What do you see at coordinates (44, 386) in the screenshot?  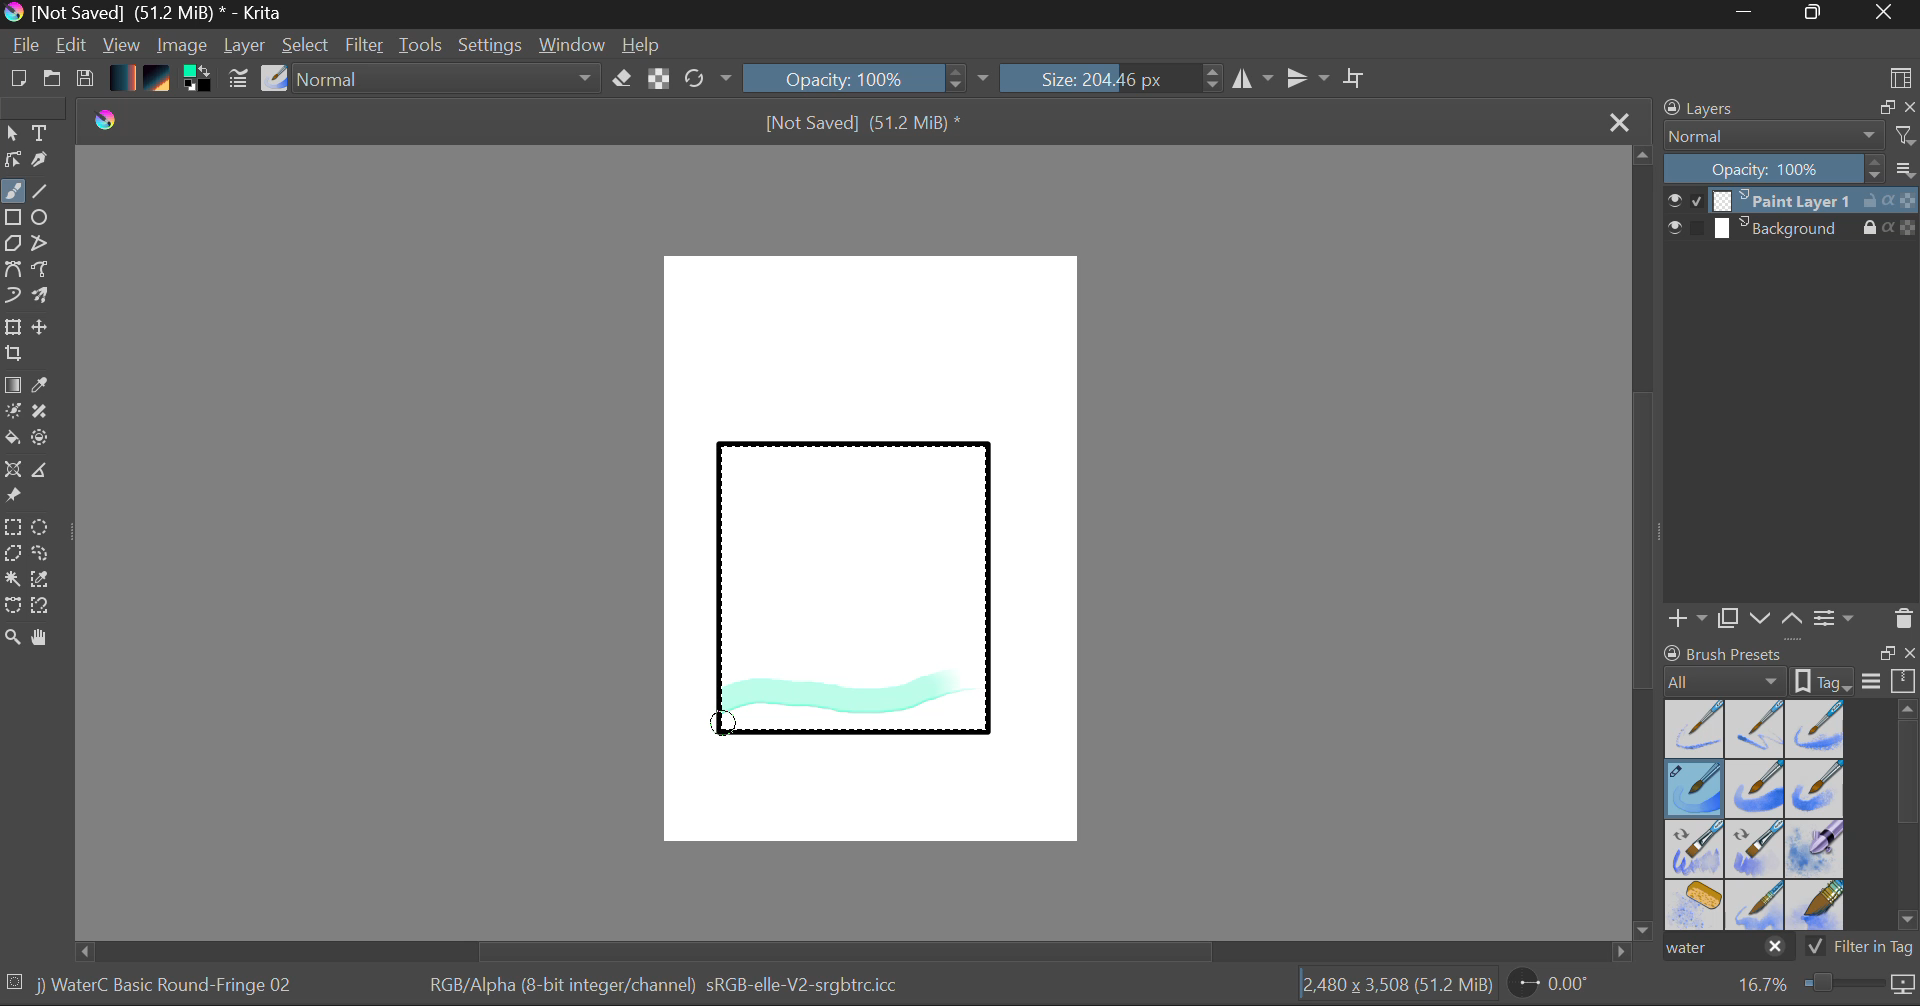 I see `Eyedropper` at bounding box center [44, 386].